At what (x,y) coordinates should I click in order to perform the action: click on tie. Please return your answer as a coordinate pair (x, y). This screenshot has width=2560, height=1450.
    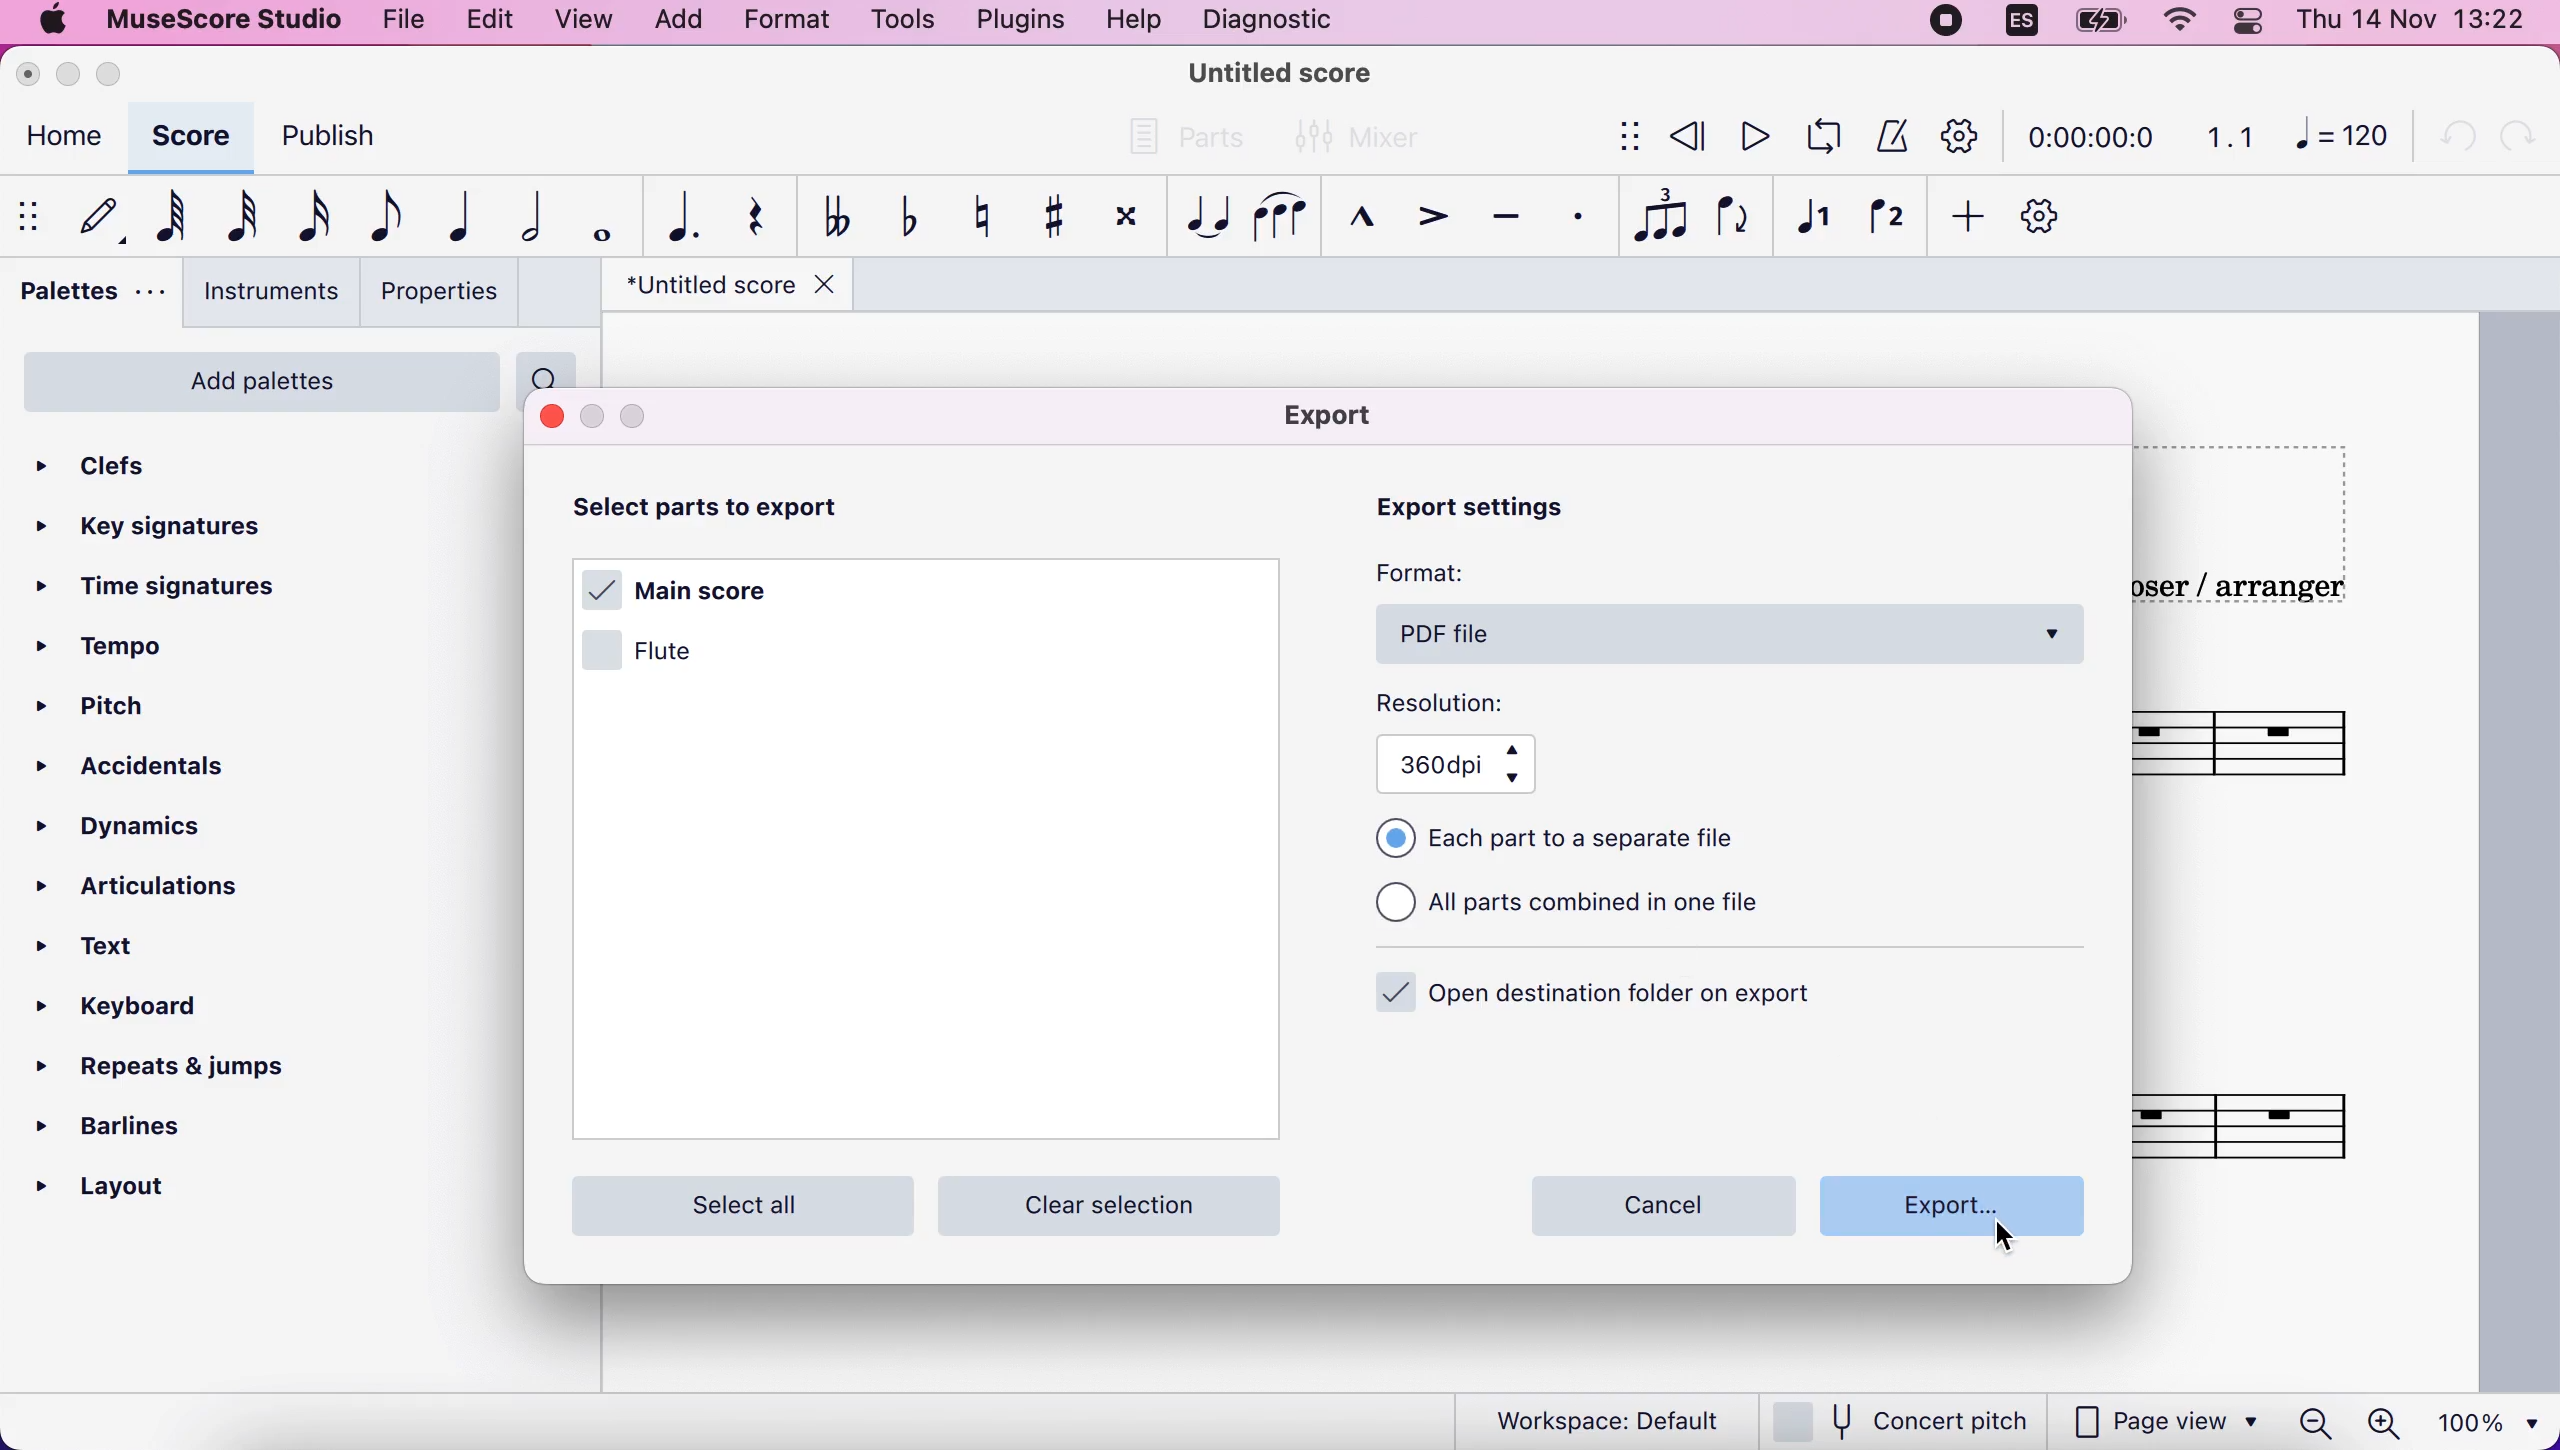
    Looking at the image, I should click on (1205, 219).